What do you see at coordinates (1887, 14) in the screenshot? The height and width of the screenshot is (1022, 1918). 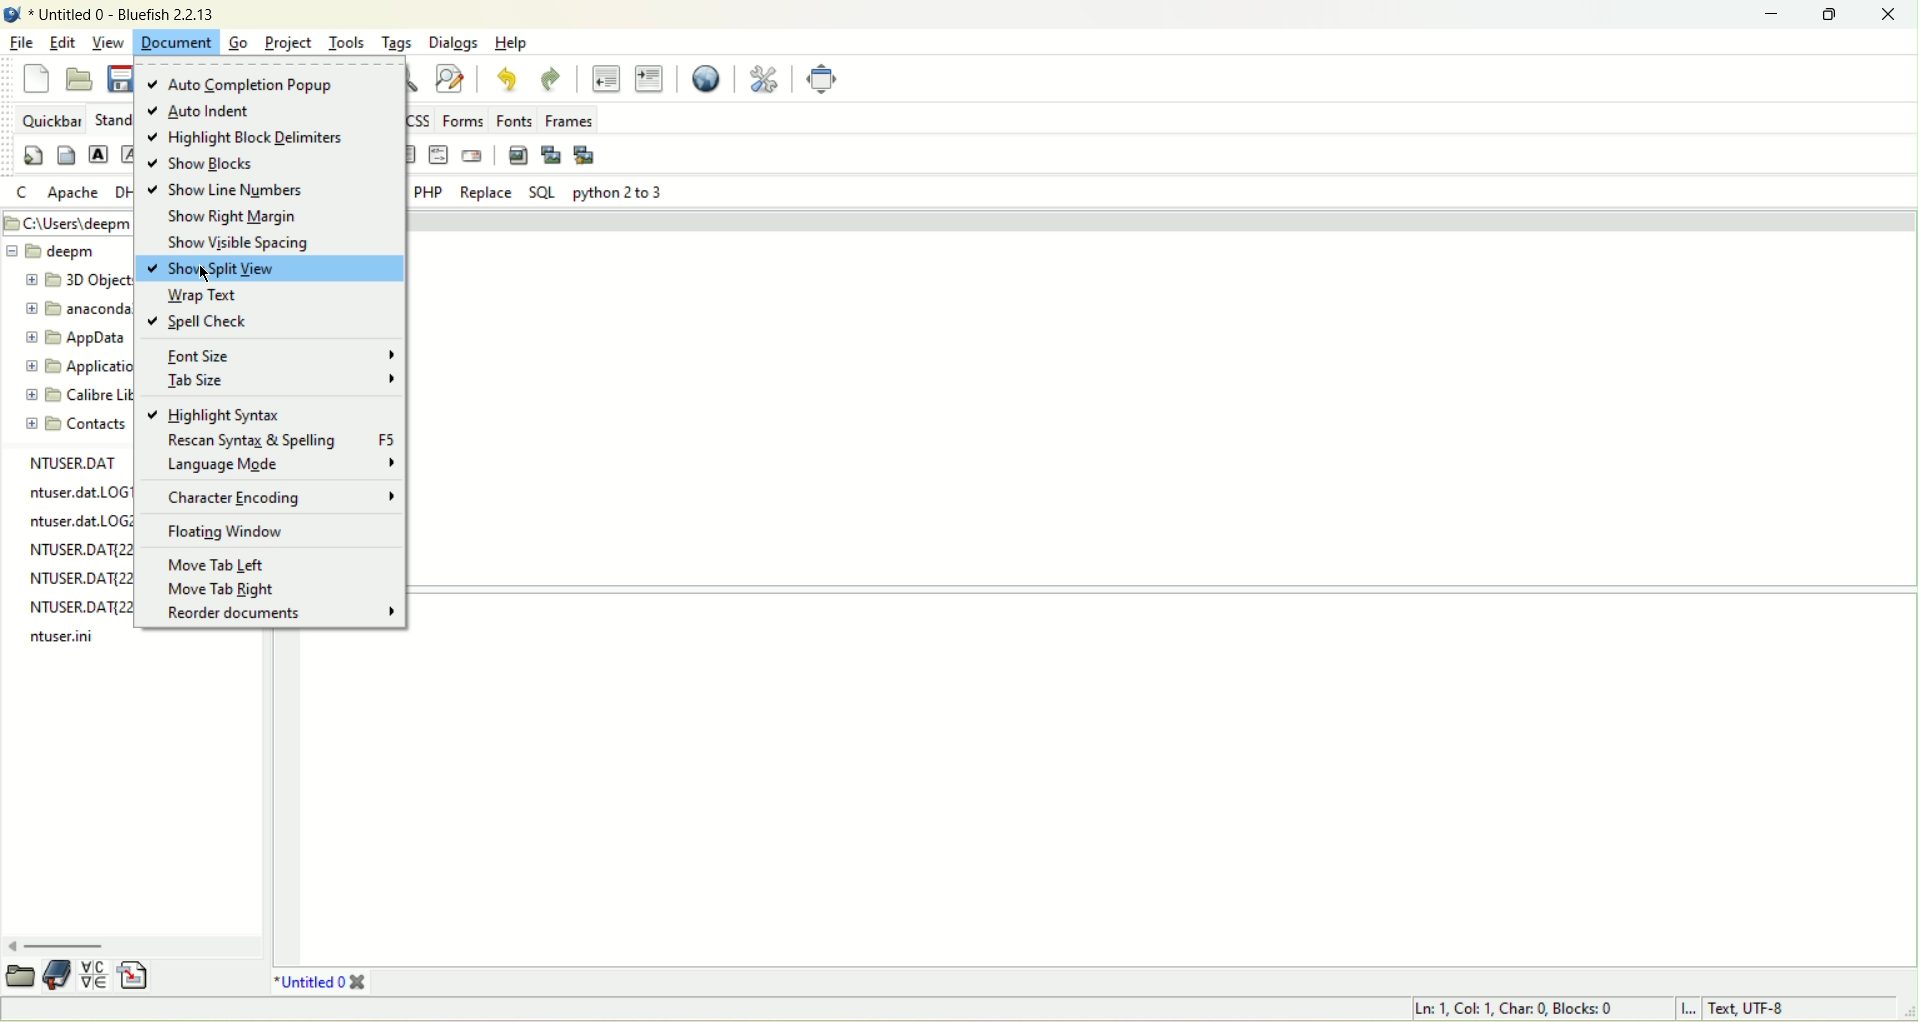 I see `close` at bounding box center [1887, 14].